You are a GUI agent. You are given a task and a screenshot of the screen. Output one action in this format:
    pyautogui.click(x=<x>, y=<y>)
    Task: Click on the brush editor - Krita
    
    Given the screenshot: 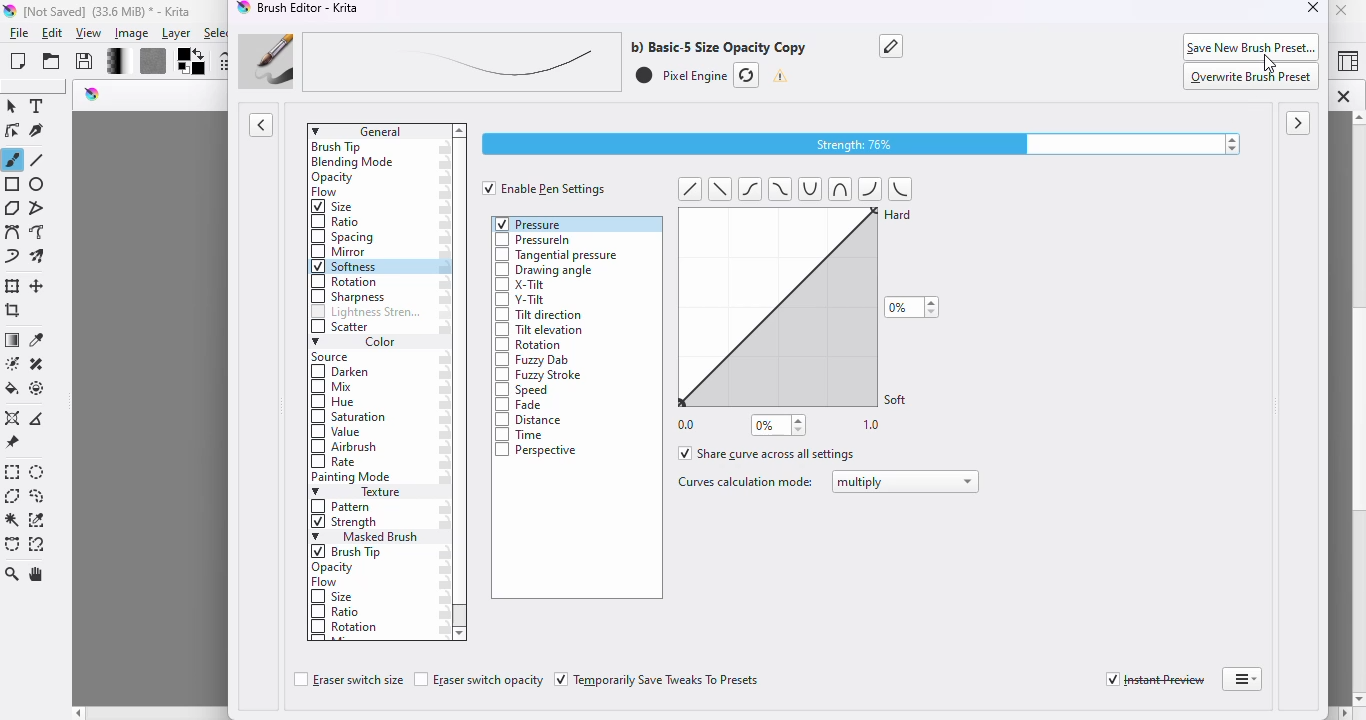 What is the action you would take?
    pyautogui.click(x=311, y=8)
    